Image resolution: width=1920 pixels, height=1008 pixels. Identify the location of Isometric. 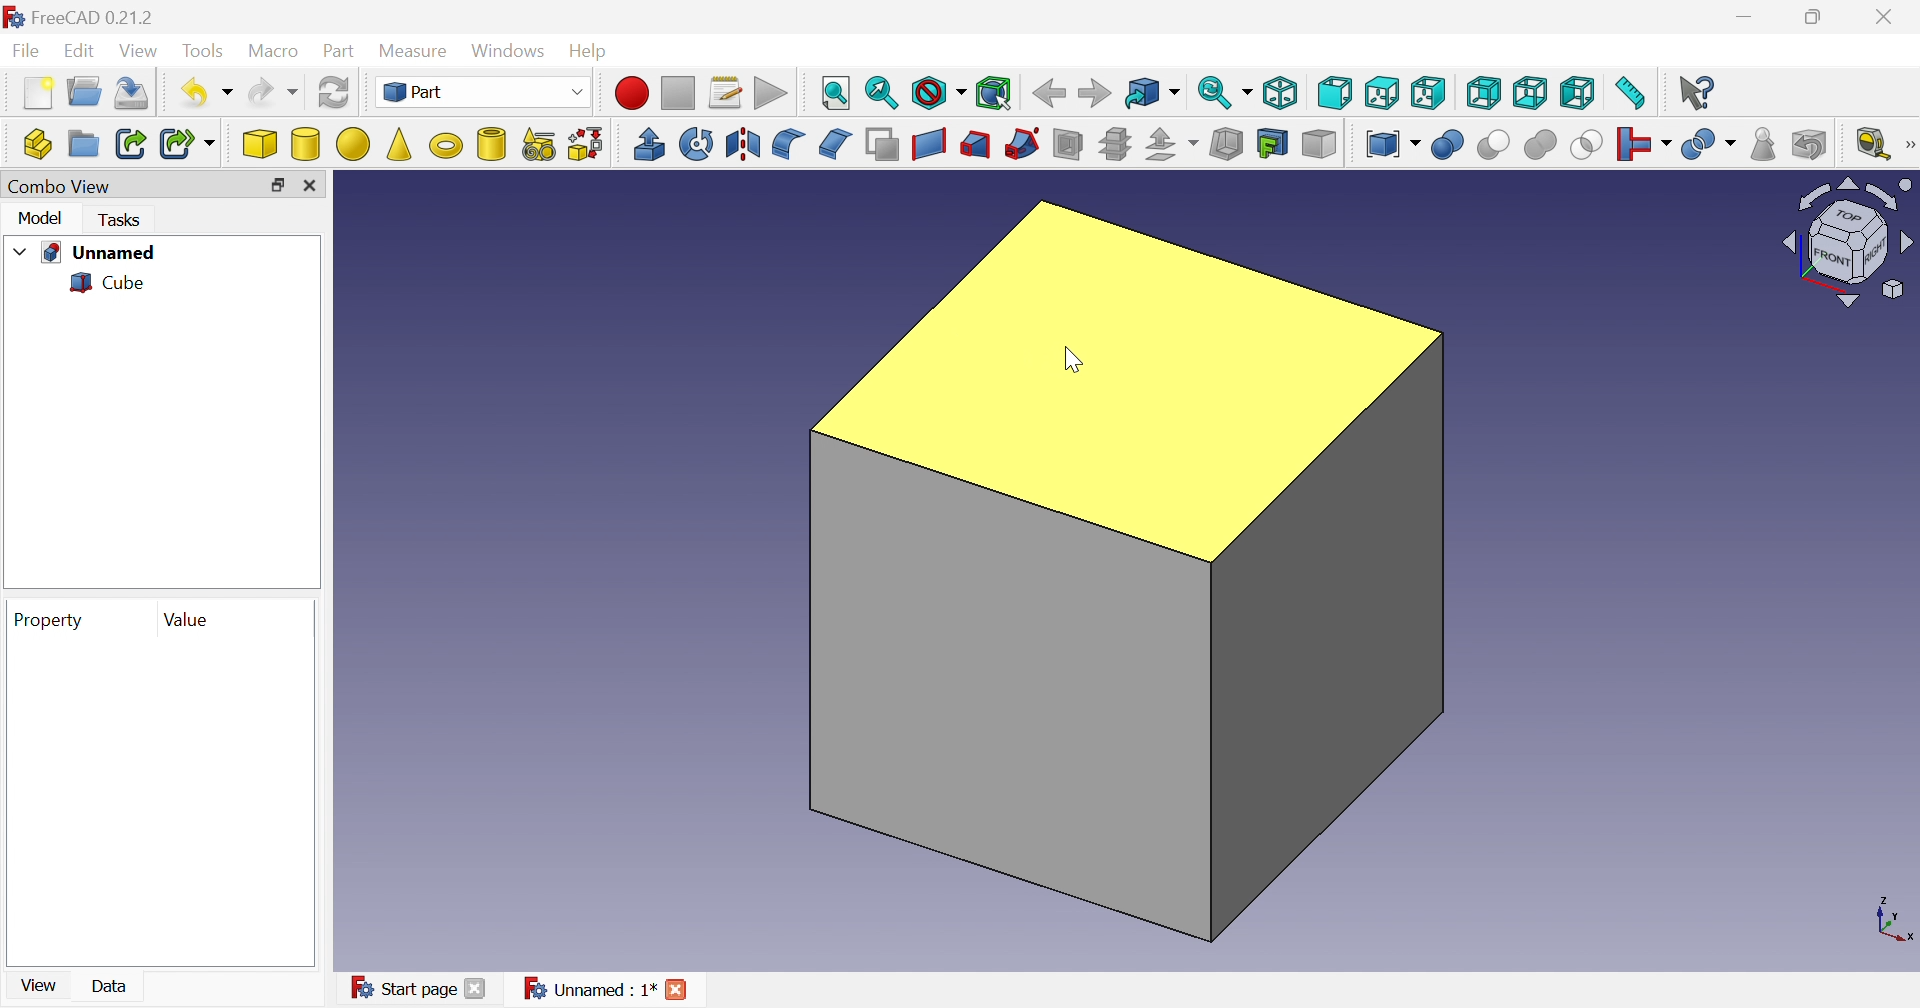
(1279, 92).